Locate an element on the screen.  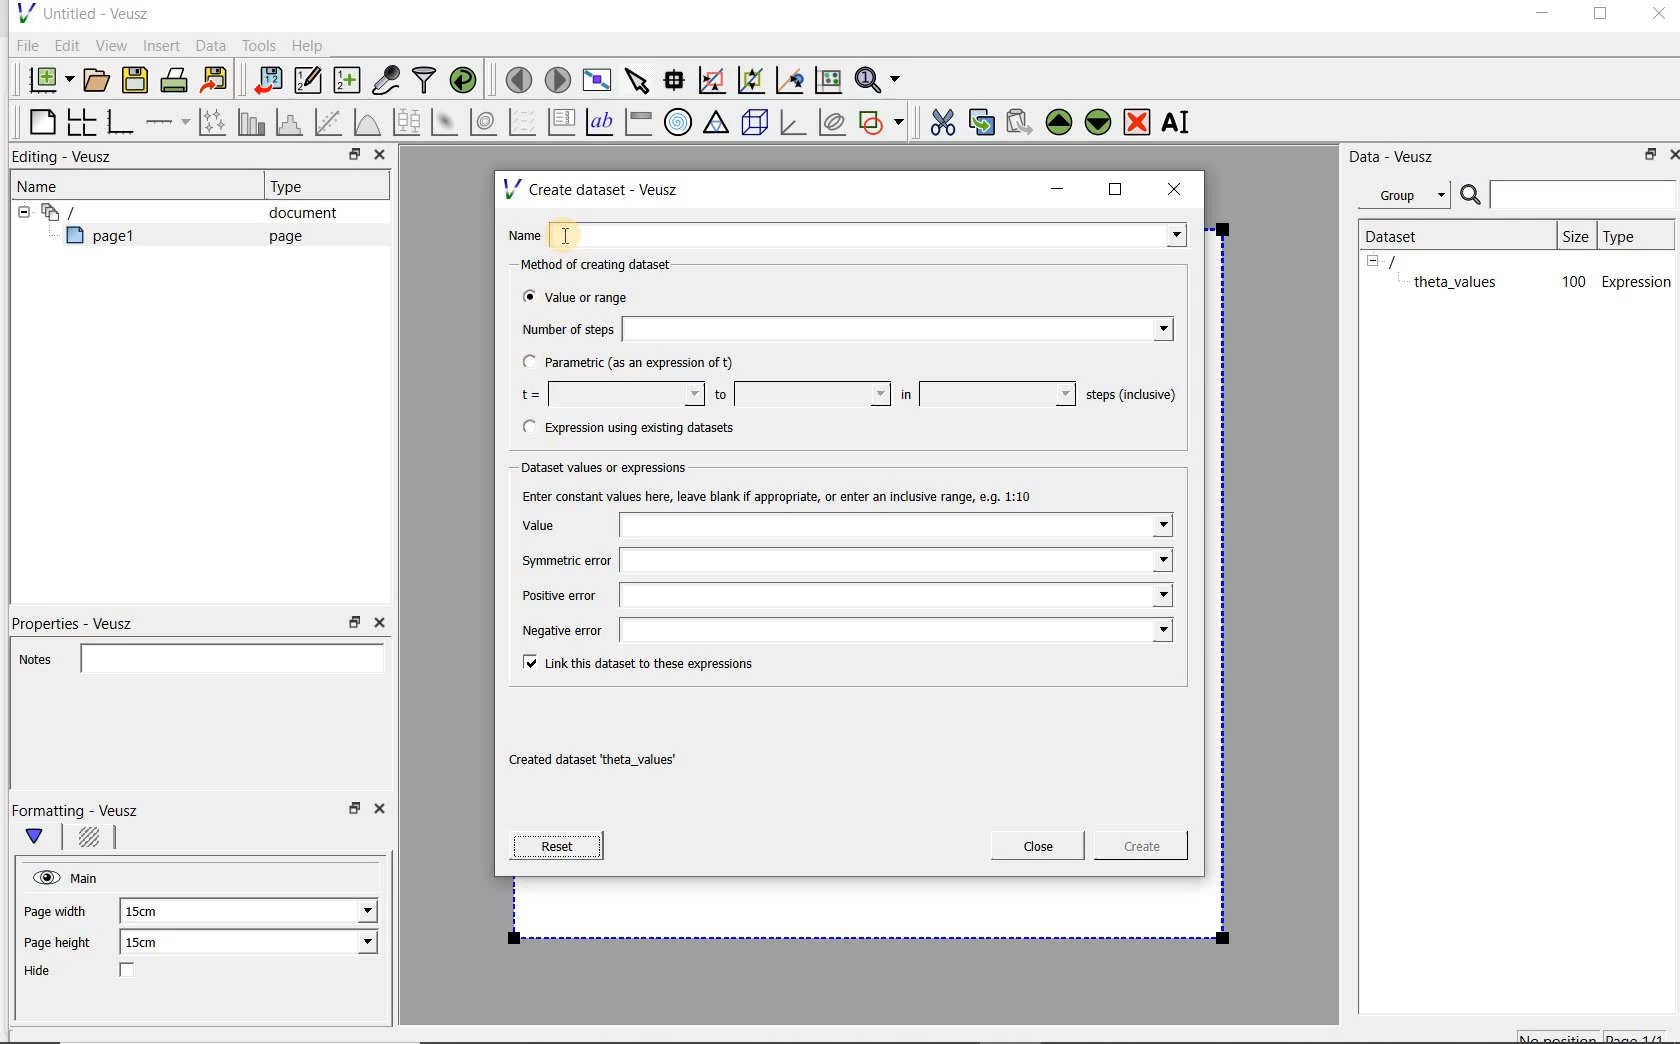
Export to graphics format is located at coordinates (215, 82).